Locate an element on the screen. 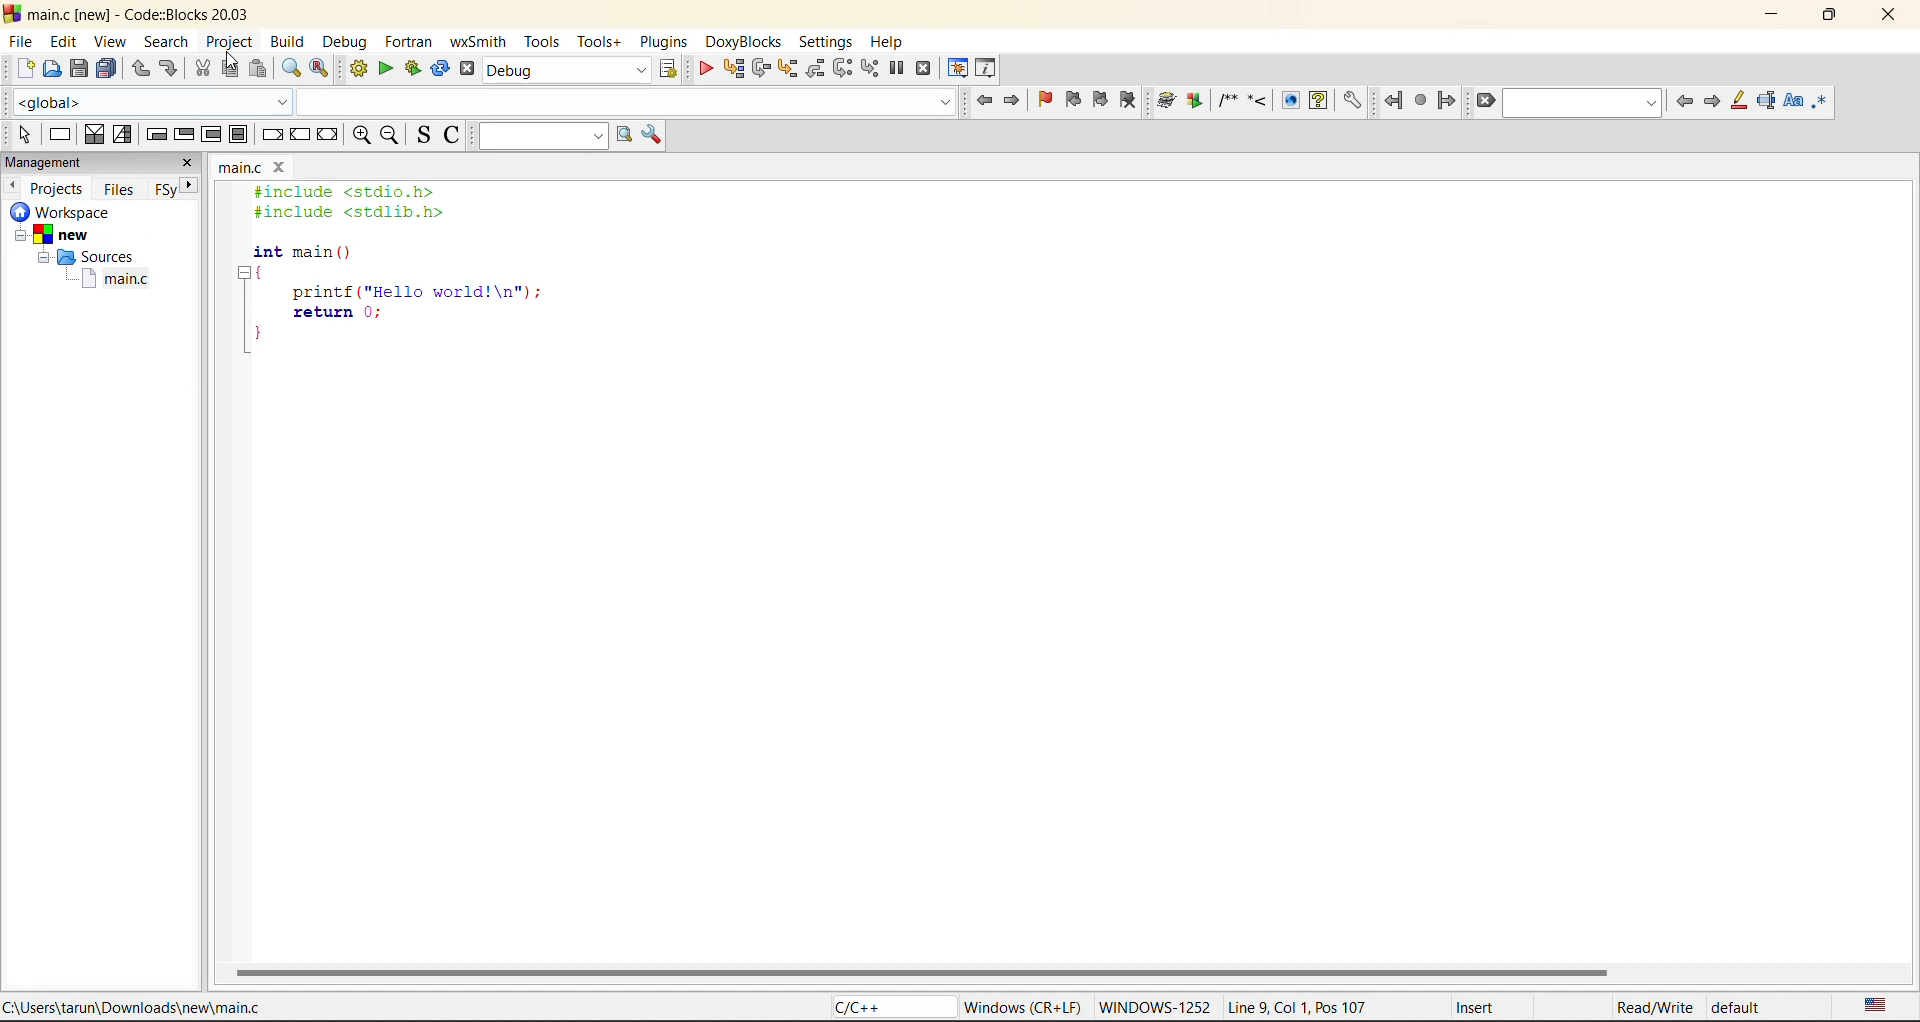  decision is located at coordinates (94, 134).